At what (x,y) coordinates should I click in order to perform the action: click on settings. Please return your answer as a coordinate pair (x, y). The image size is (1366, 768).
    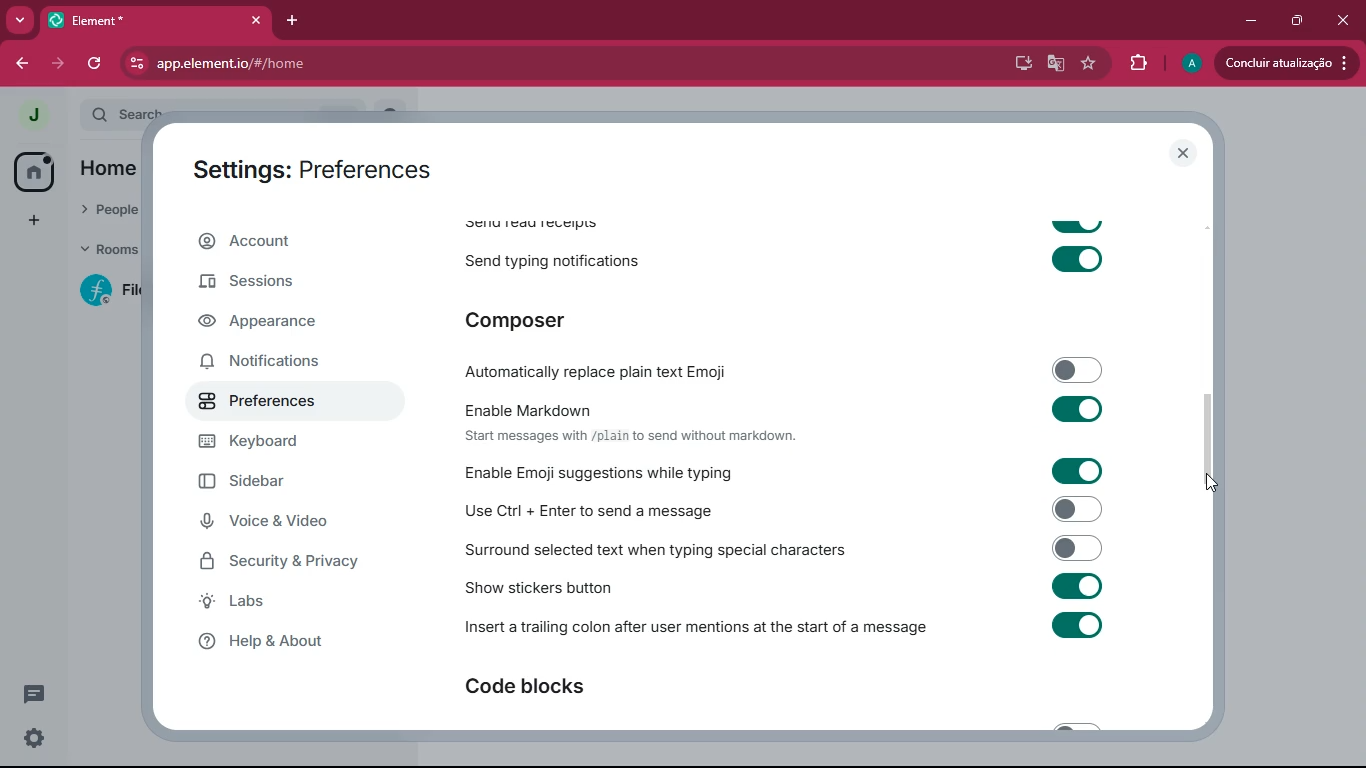
    Looking at the image, I should click on (30, 739).